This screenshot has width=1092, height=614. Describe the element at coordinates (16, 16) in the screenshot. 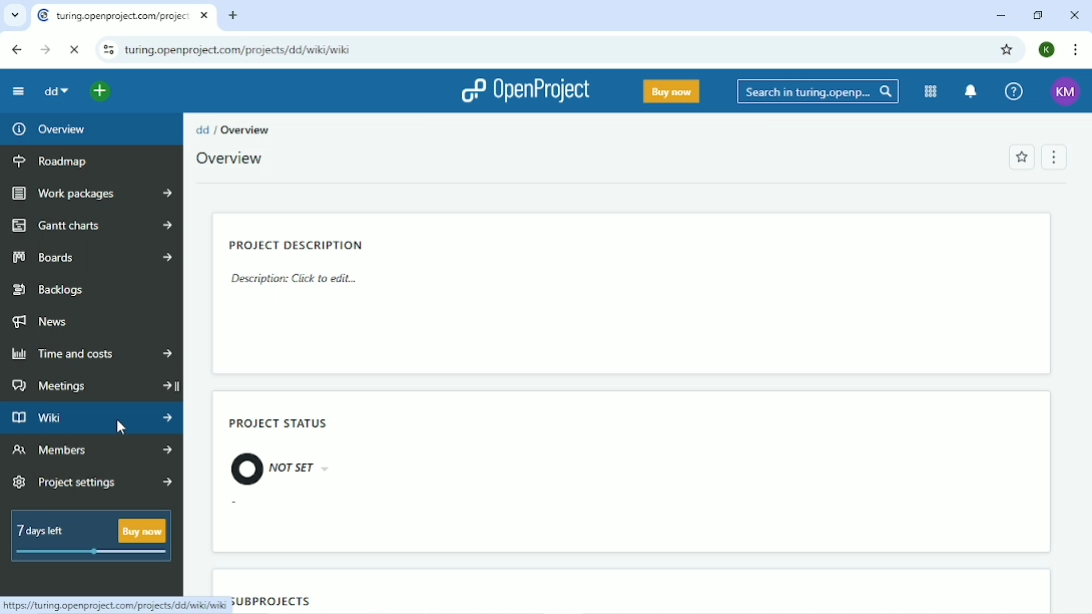

I see `Search tabs` at that location.